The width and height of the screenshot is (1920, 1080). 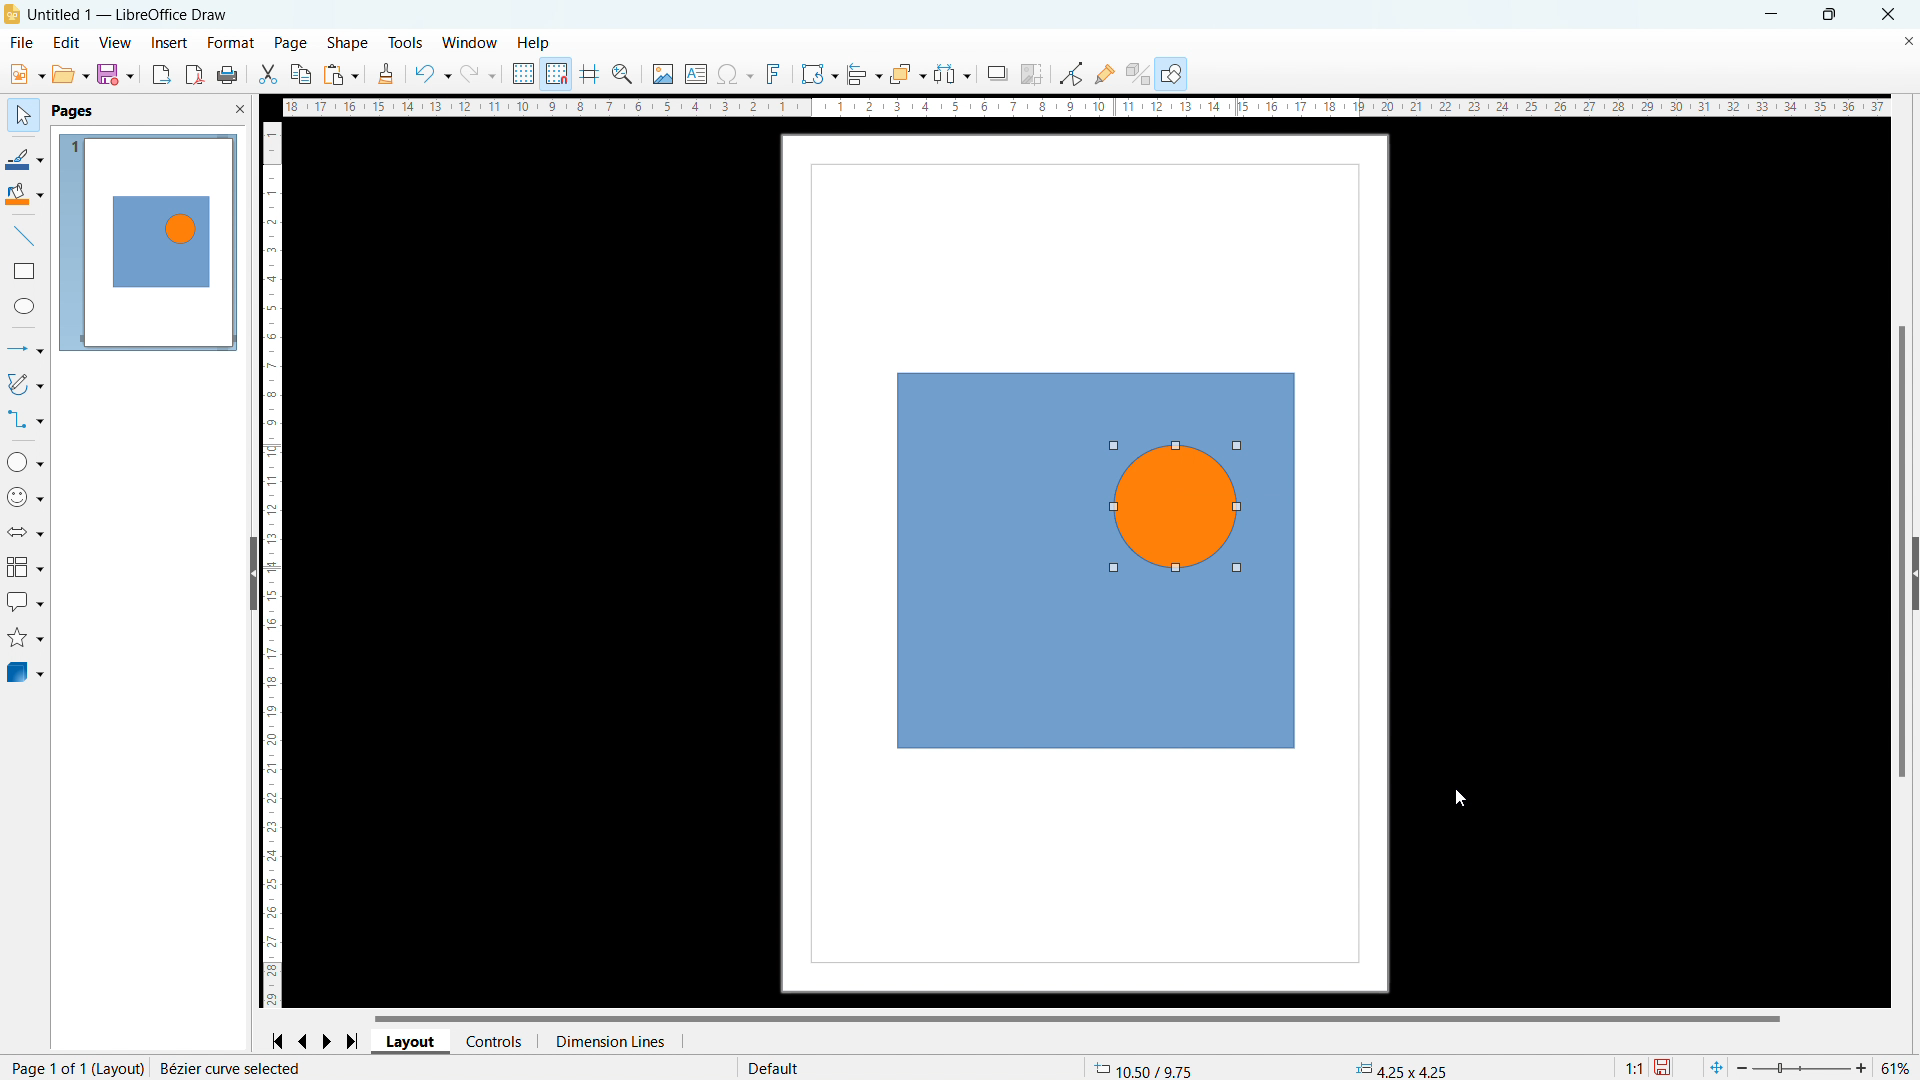 I want to click on insert special characters, so click(x=736, y=75).